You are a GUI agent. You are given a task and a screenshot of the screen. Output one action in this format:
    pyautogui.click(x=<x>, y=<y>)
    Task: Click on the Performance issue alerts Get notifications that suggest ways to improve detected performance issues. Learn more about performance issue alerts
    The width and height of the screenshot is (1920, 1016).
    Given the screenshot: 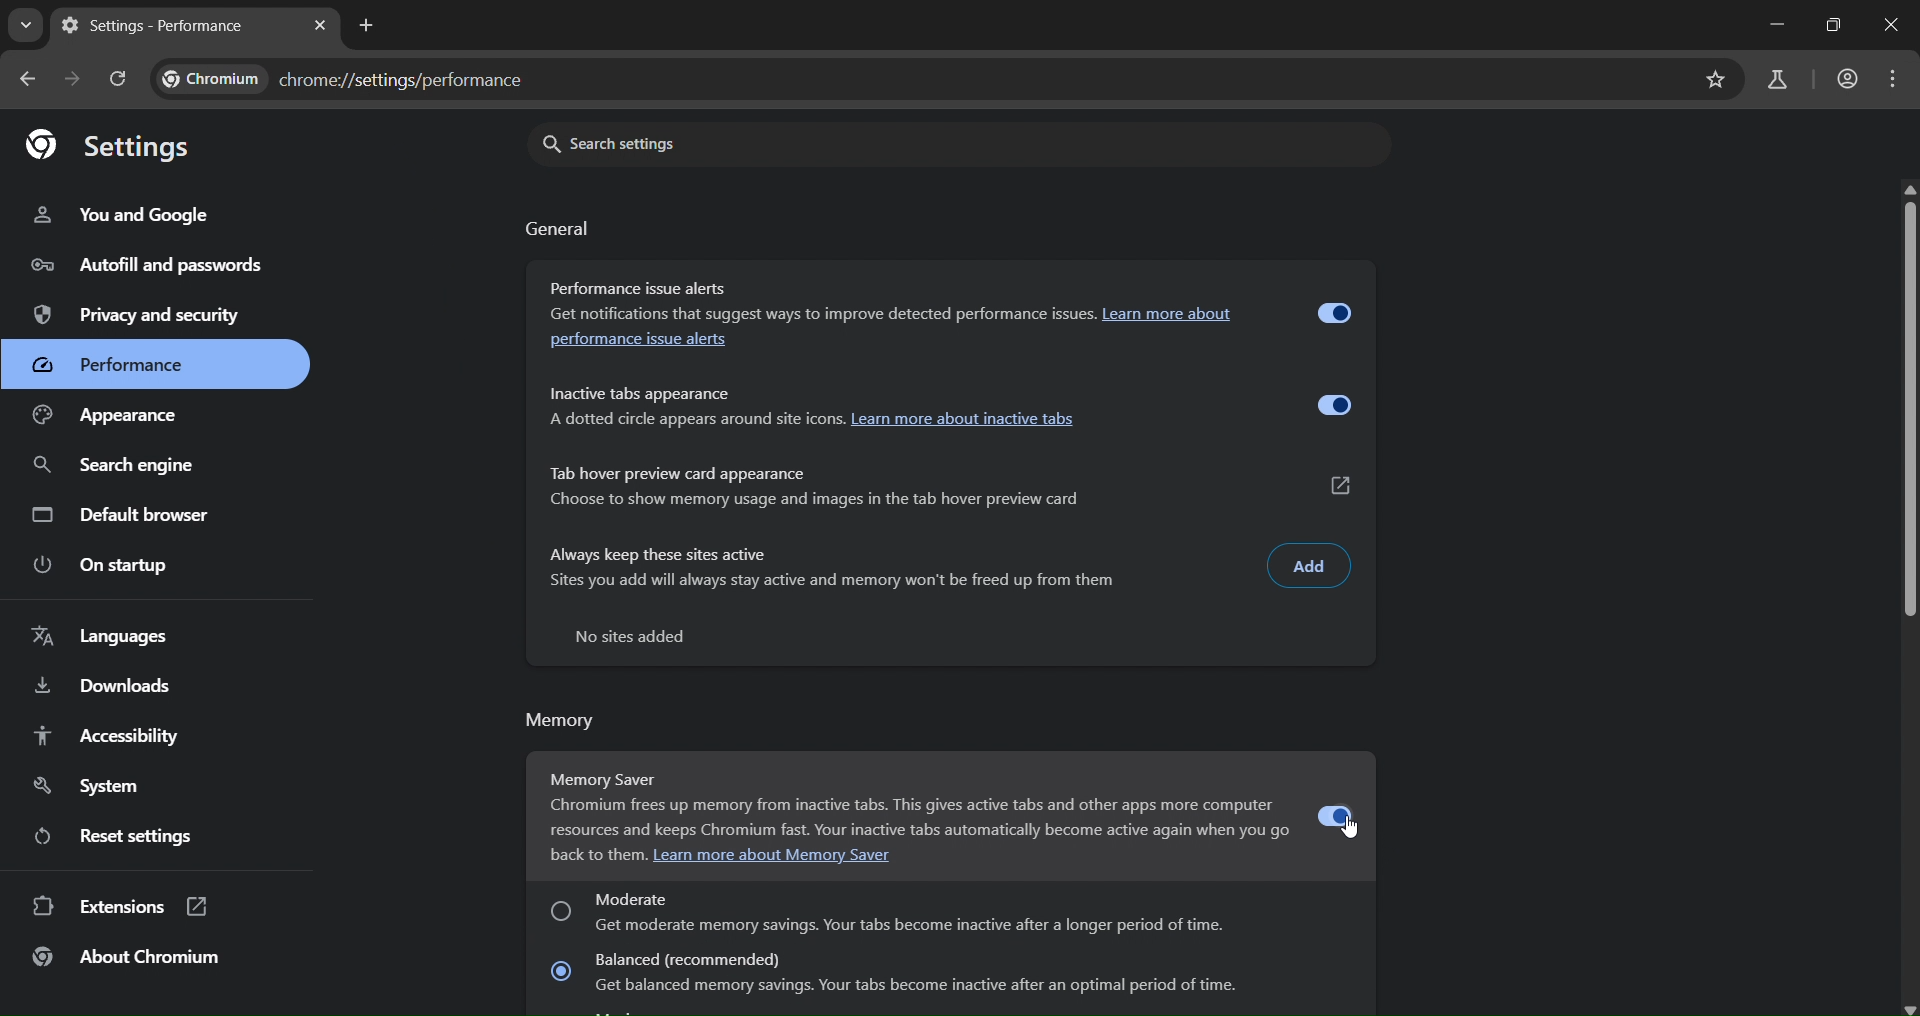 What is the action you would take?
    pyautogui.click(x=907, y=313)
    